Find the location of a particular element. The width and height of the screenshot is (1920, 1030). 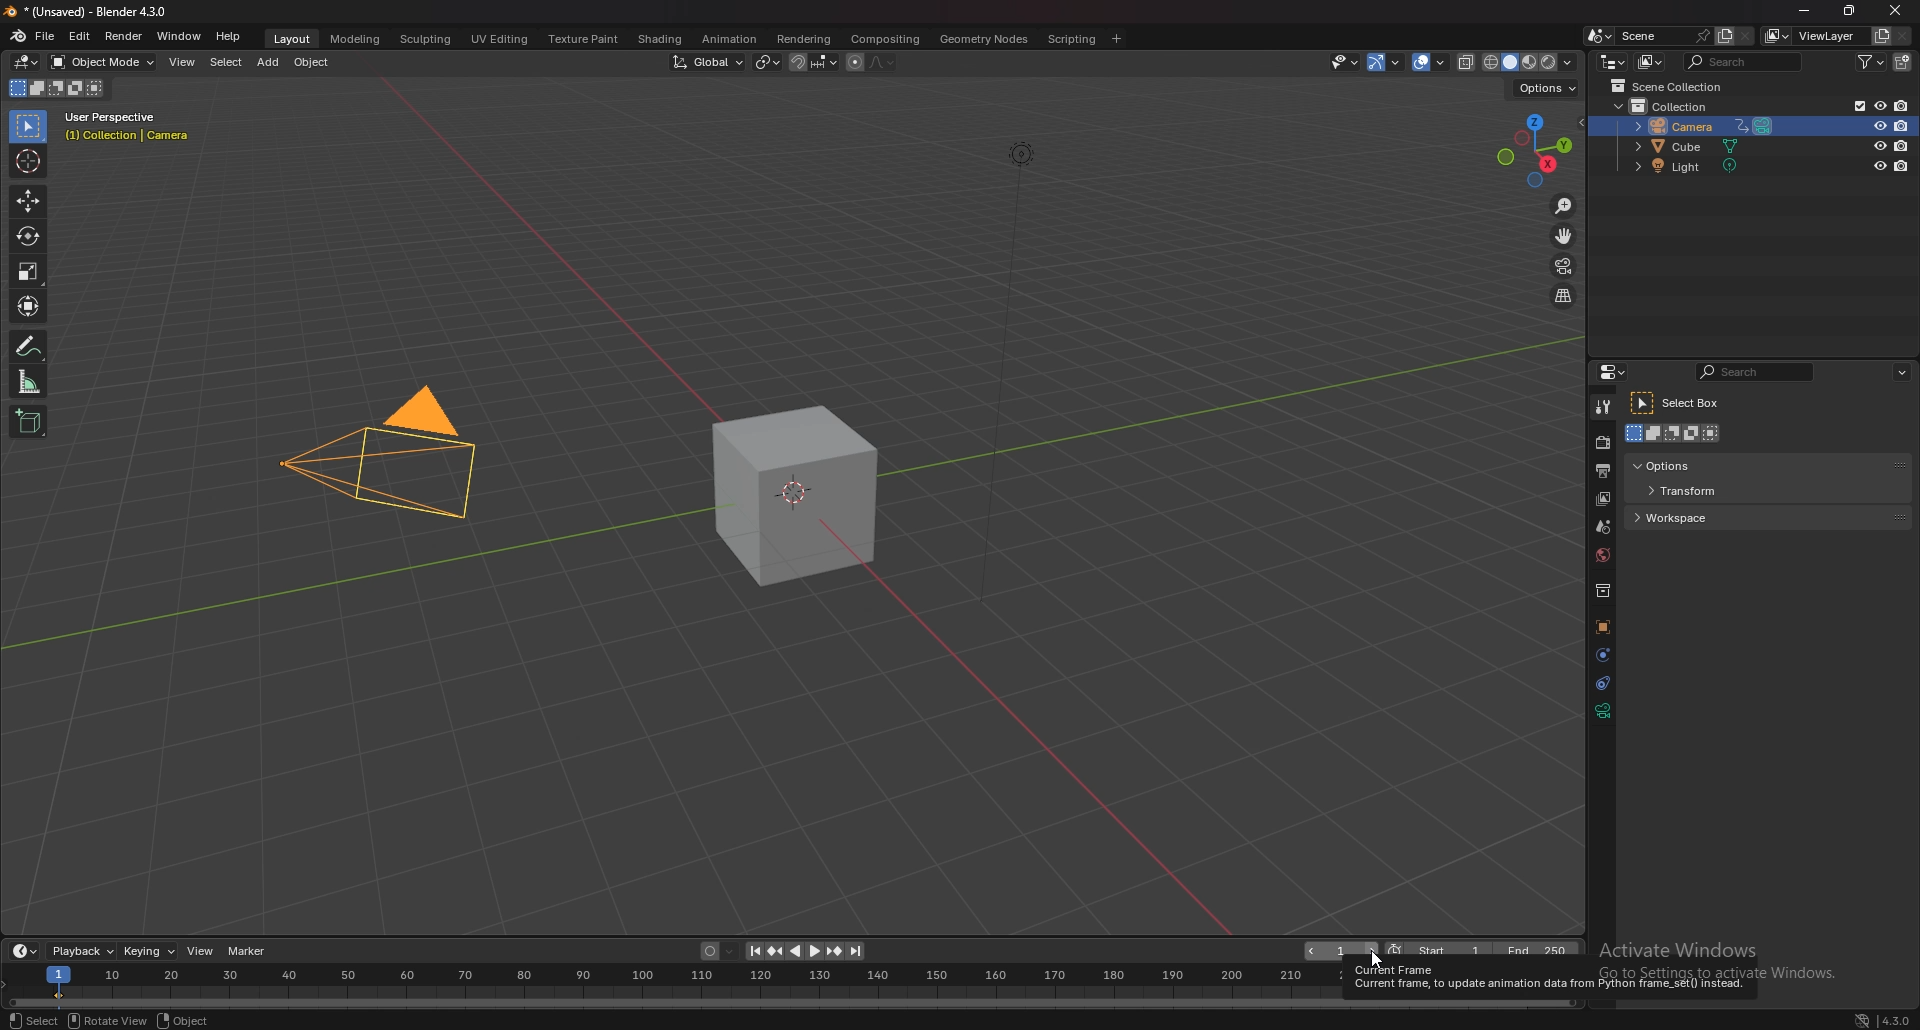

gizmo is located at coordinates (1385, 62).